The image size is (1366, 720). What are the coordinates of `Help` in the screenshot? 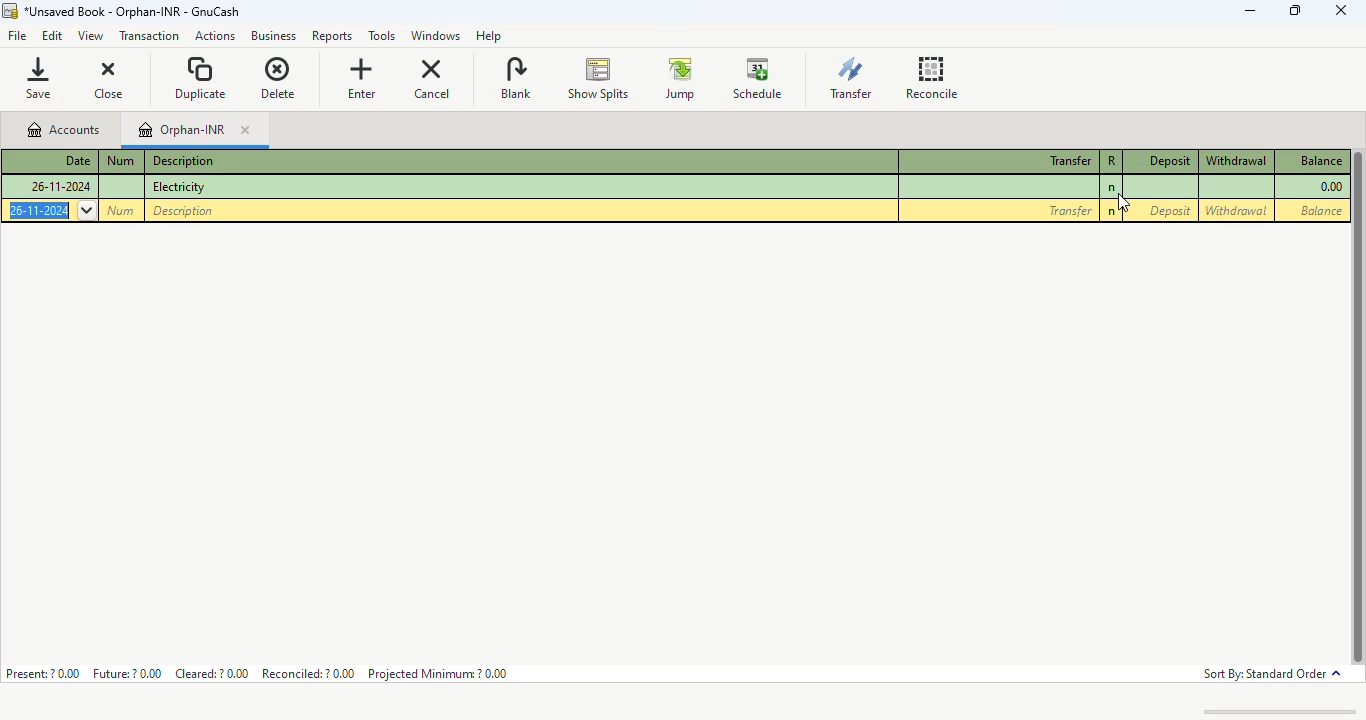 It's located at (489, 35).